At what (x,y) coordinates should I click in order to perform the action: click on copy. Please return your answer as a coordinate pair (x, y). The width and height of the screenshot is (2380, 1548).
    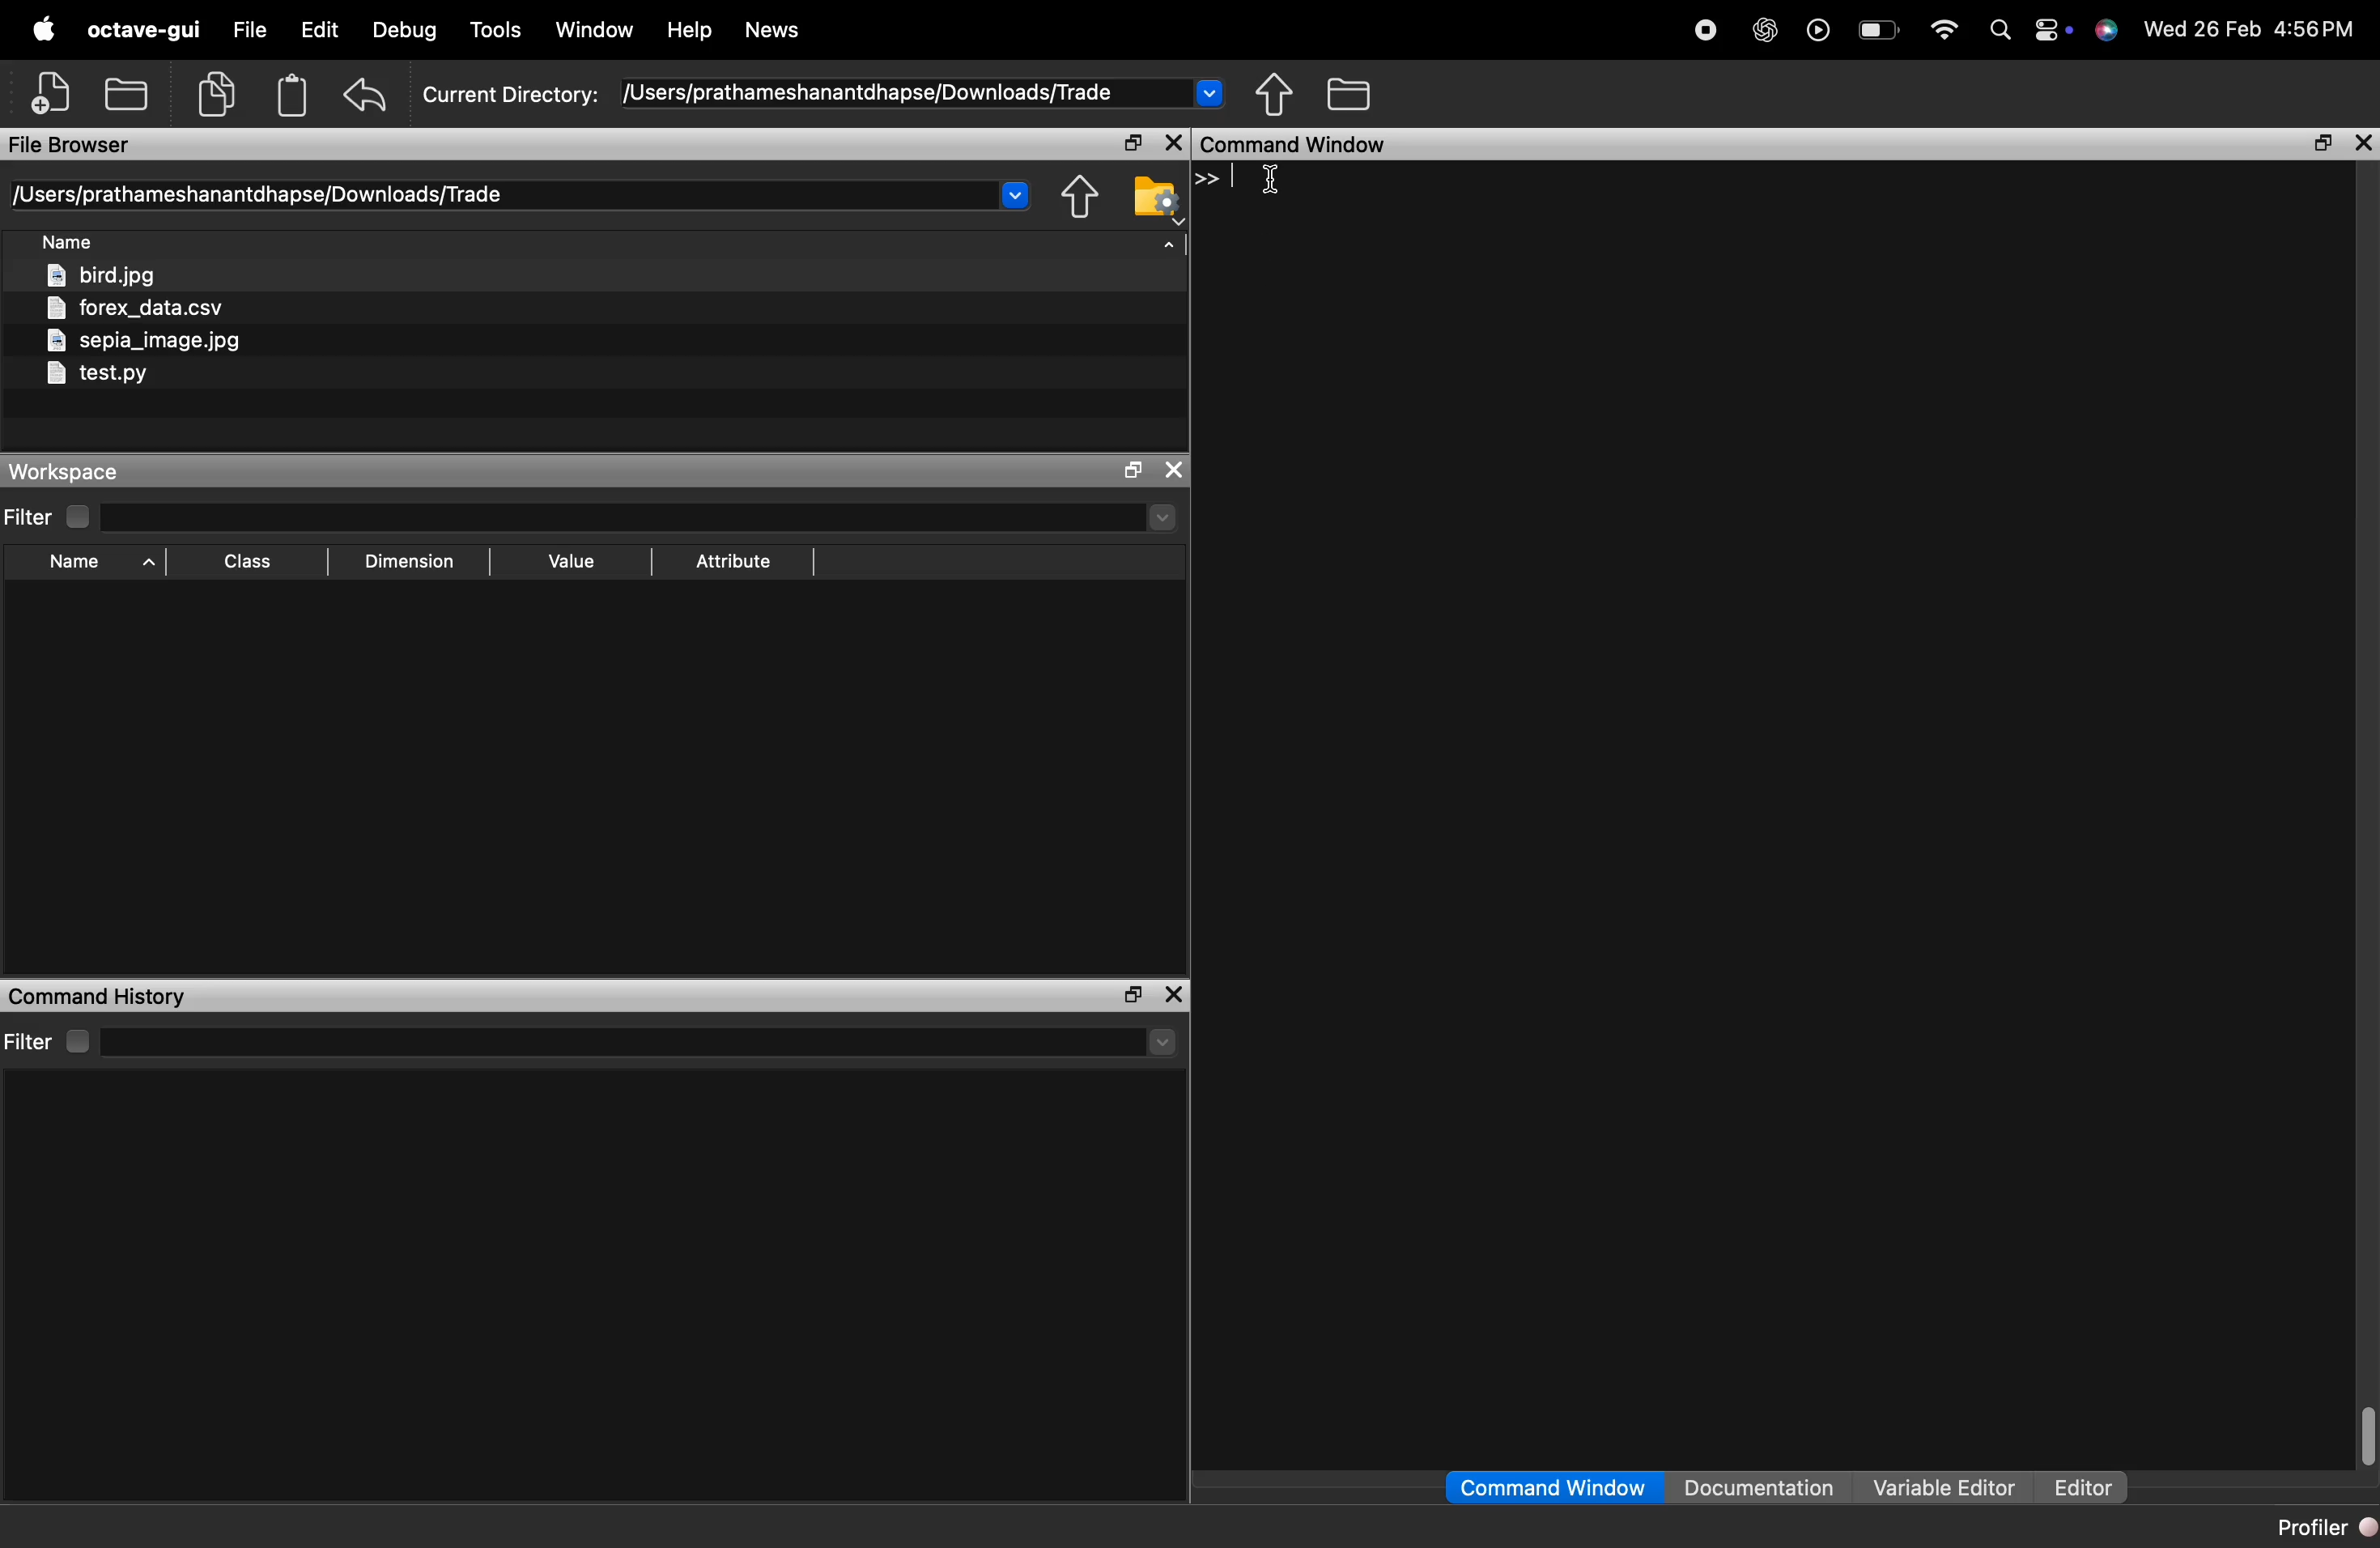
    Looking at the image, I should click on (218, 93).